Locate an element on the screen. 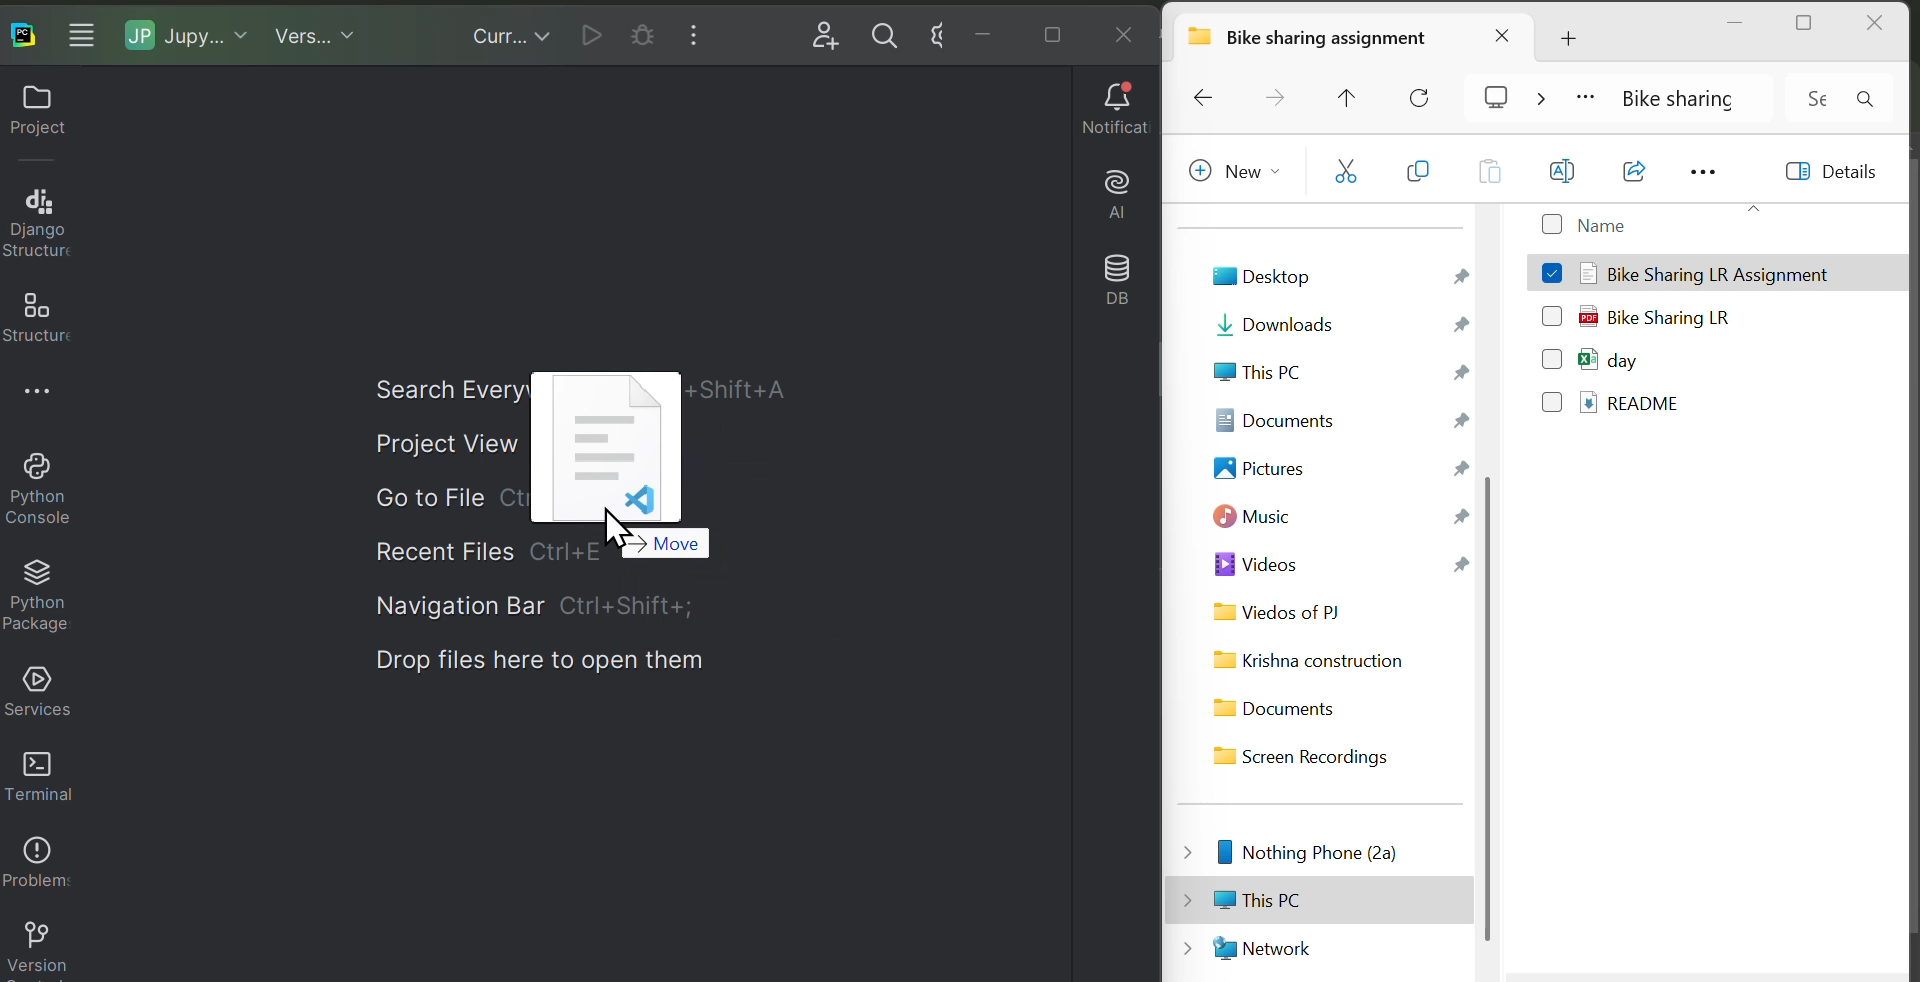  Desktop is located at coordinates (1336, 276).